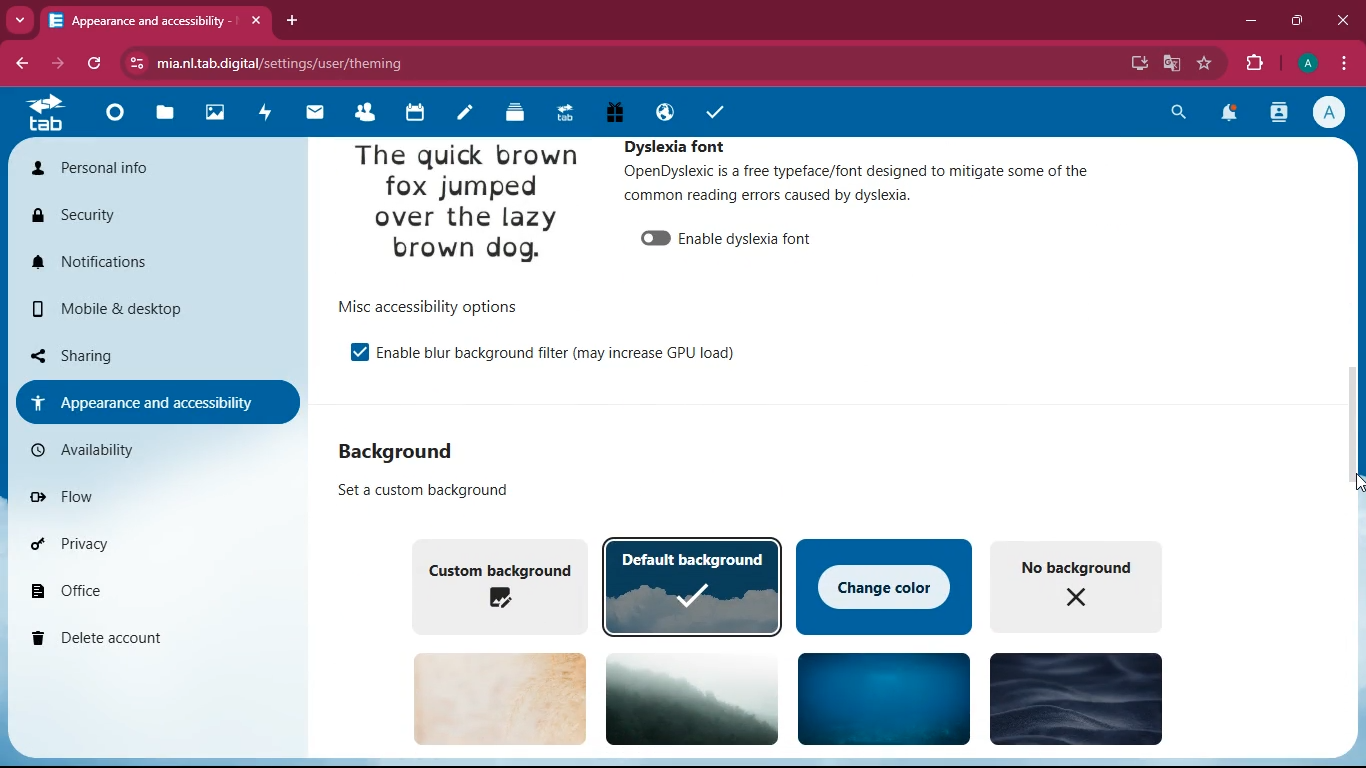 This screenshot has width=1366, height=768. I want to click on tab, so click(48, 116).